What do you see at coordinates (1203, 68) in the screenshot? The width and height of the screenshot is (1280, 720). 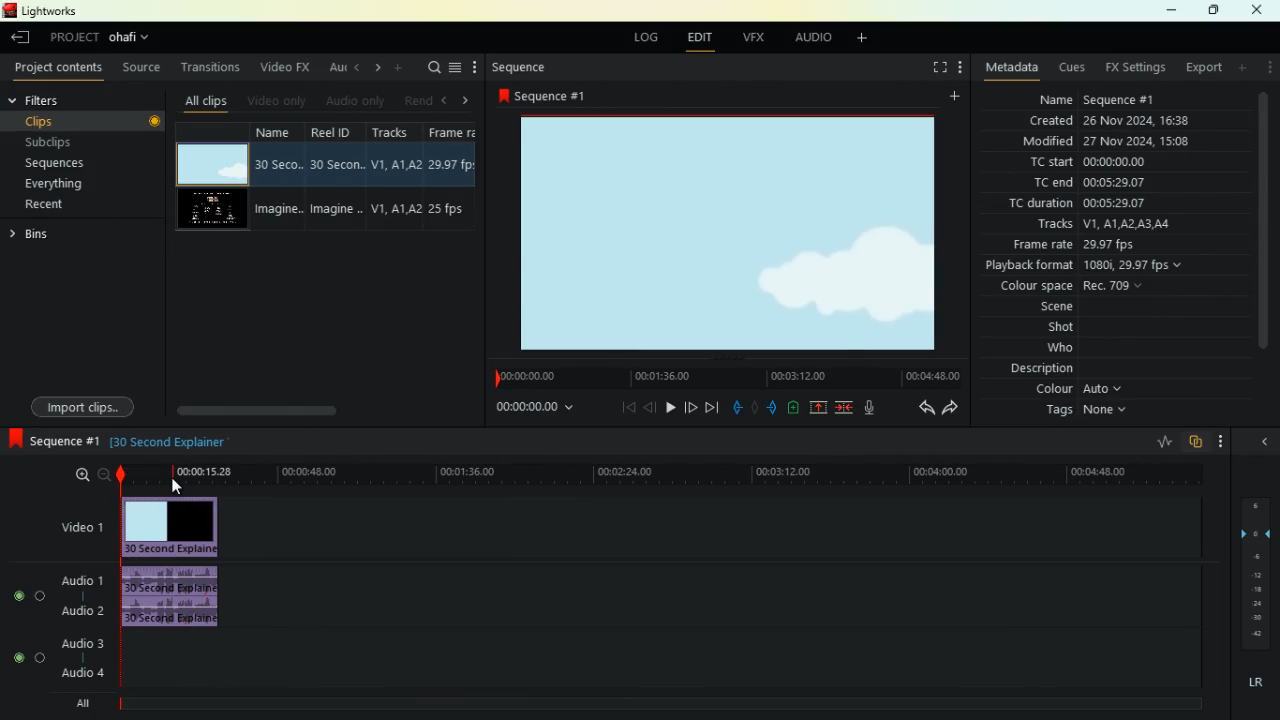 I see `export` at bounding box center [1203, 68].